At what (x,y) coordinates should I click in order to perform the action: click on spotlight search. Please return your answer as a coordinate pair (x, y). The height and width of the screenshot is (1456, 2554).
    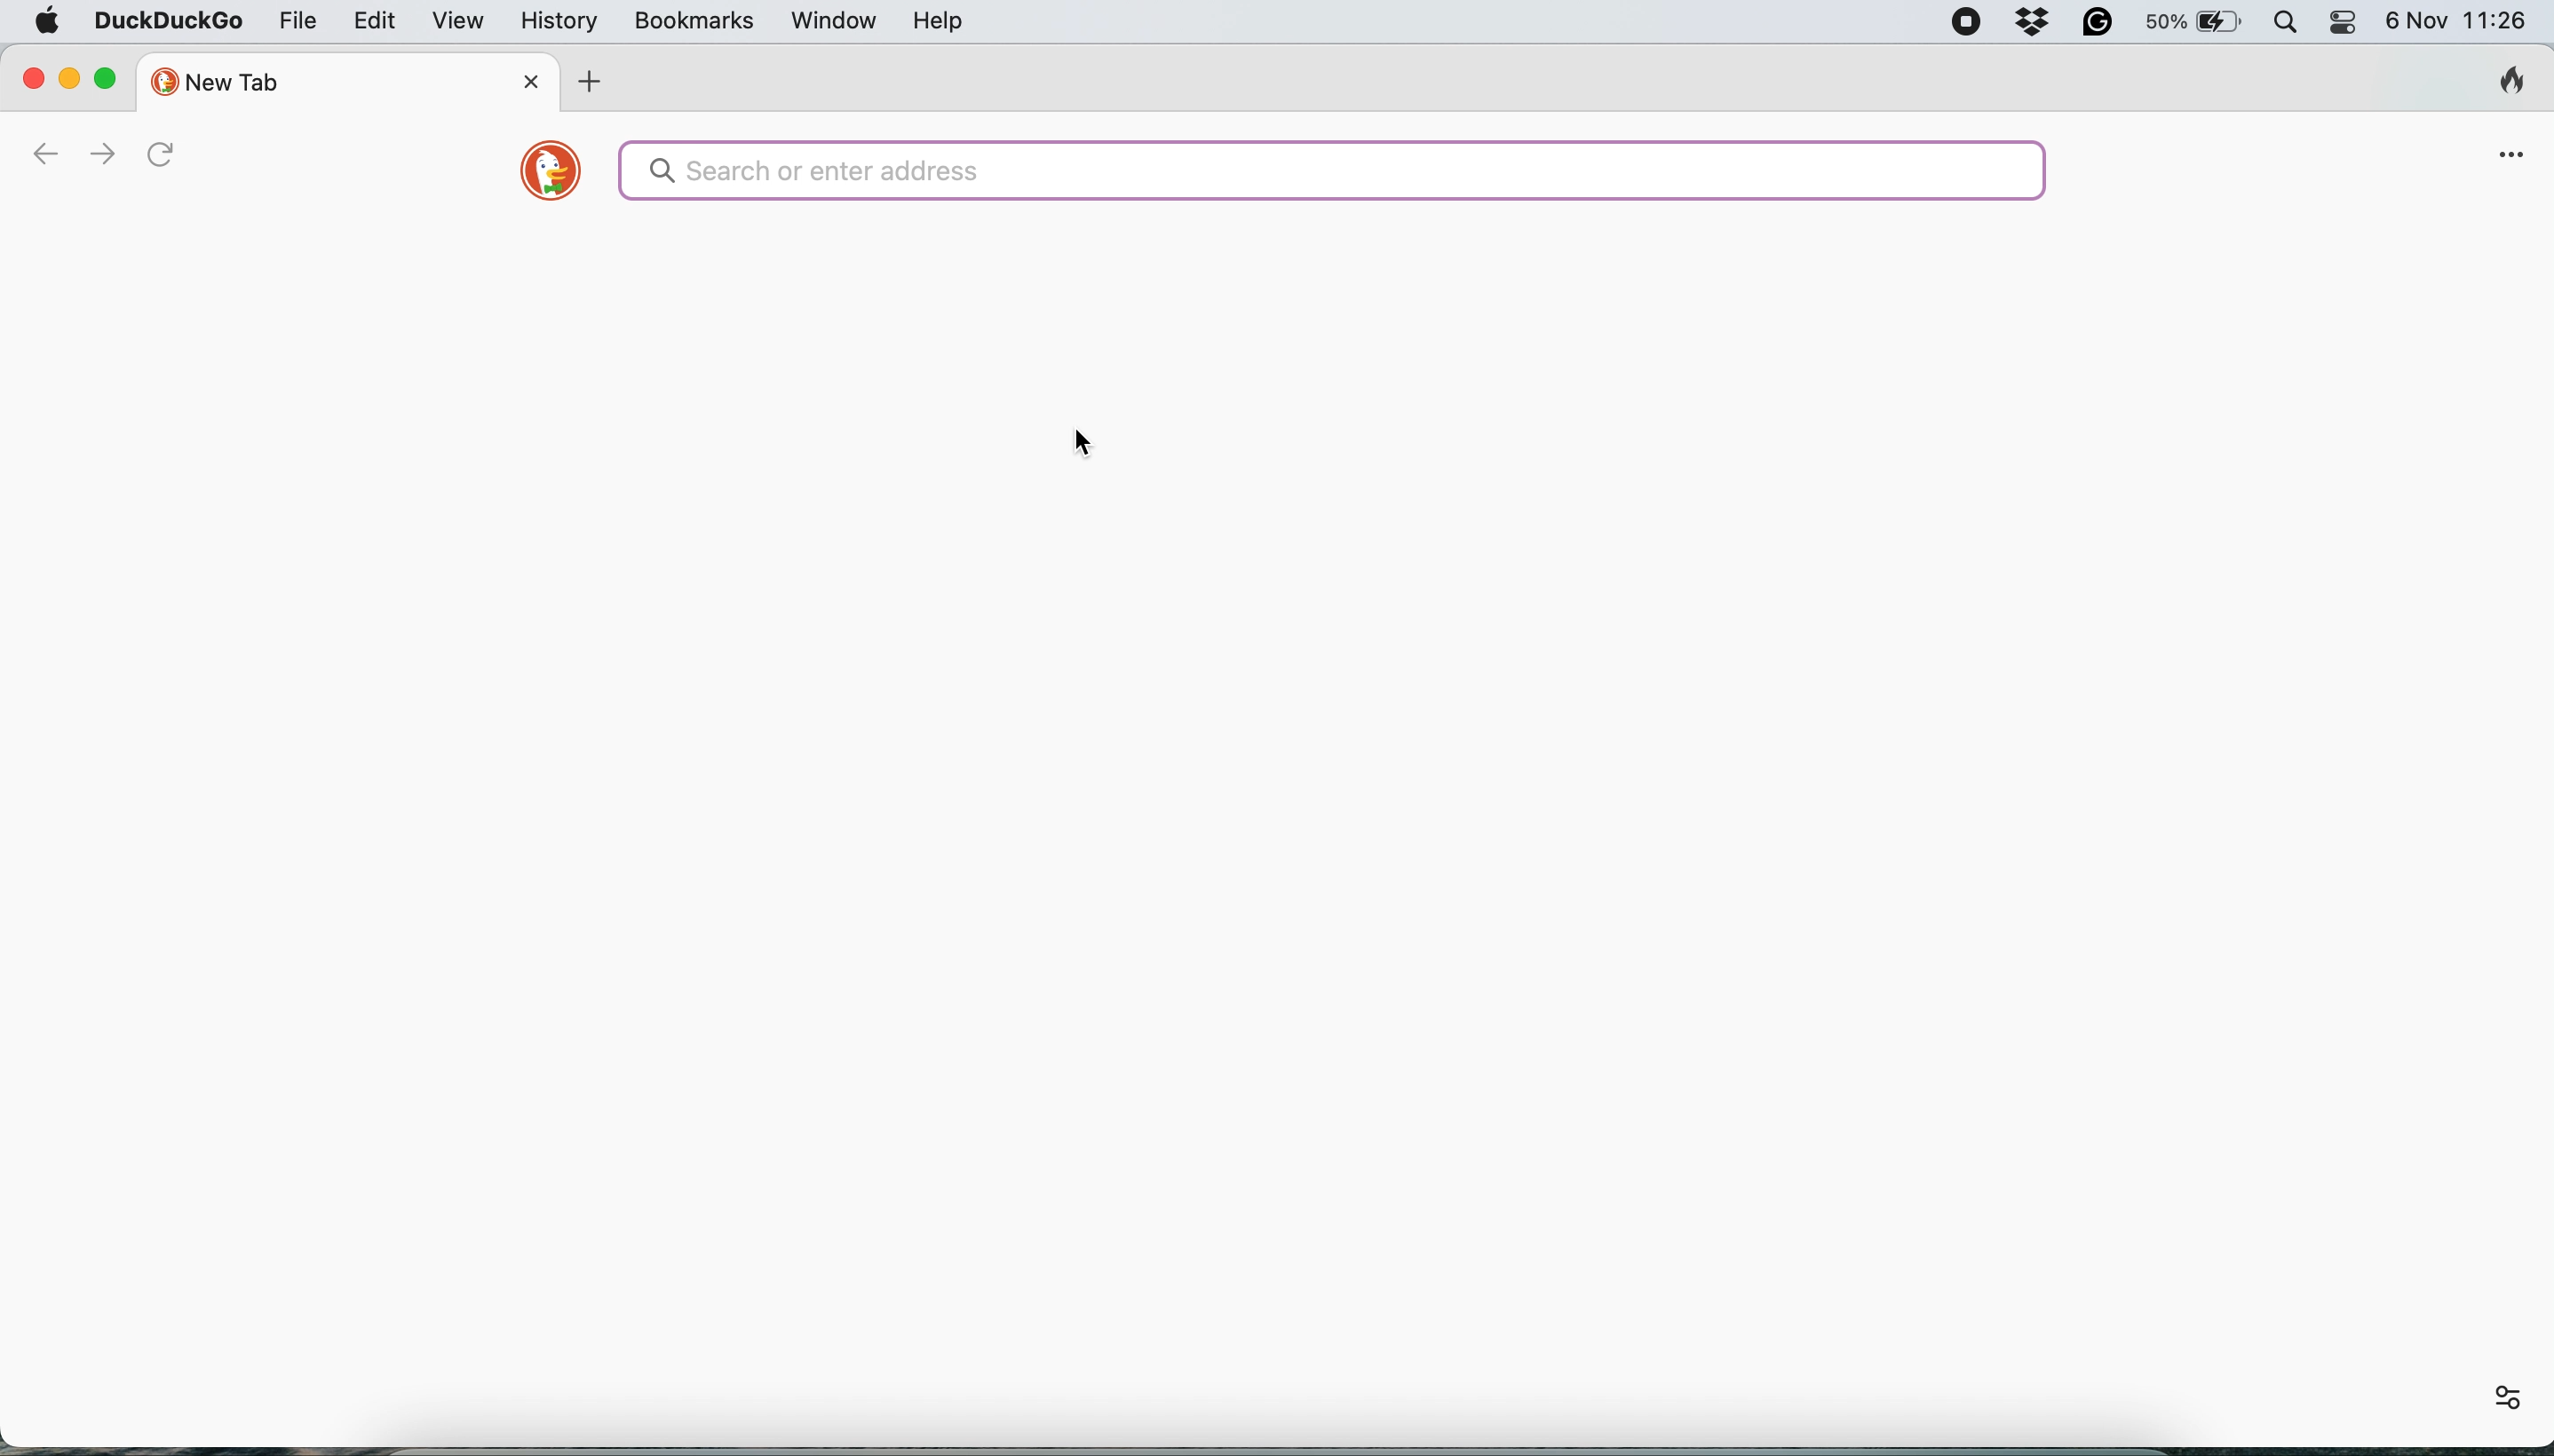
    Looking at the image, I should click on (2282, 22).